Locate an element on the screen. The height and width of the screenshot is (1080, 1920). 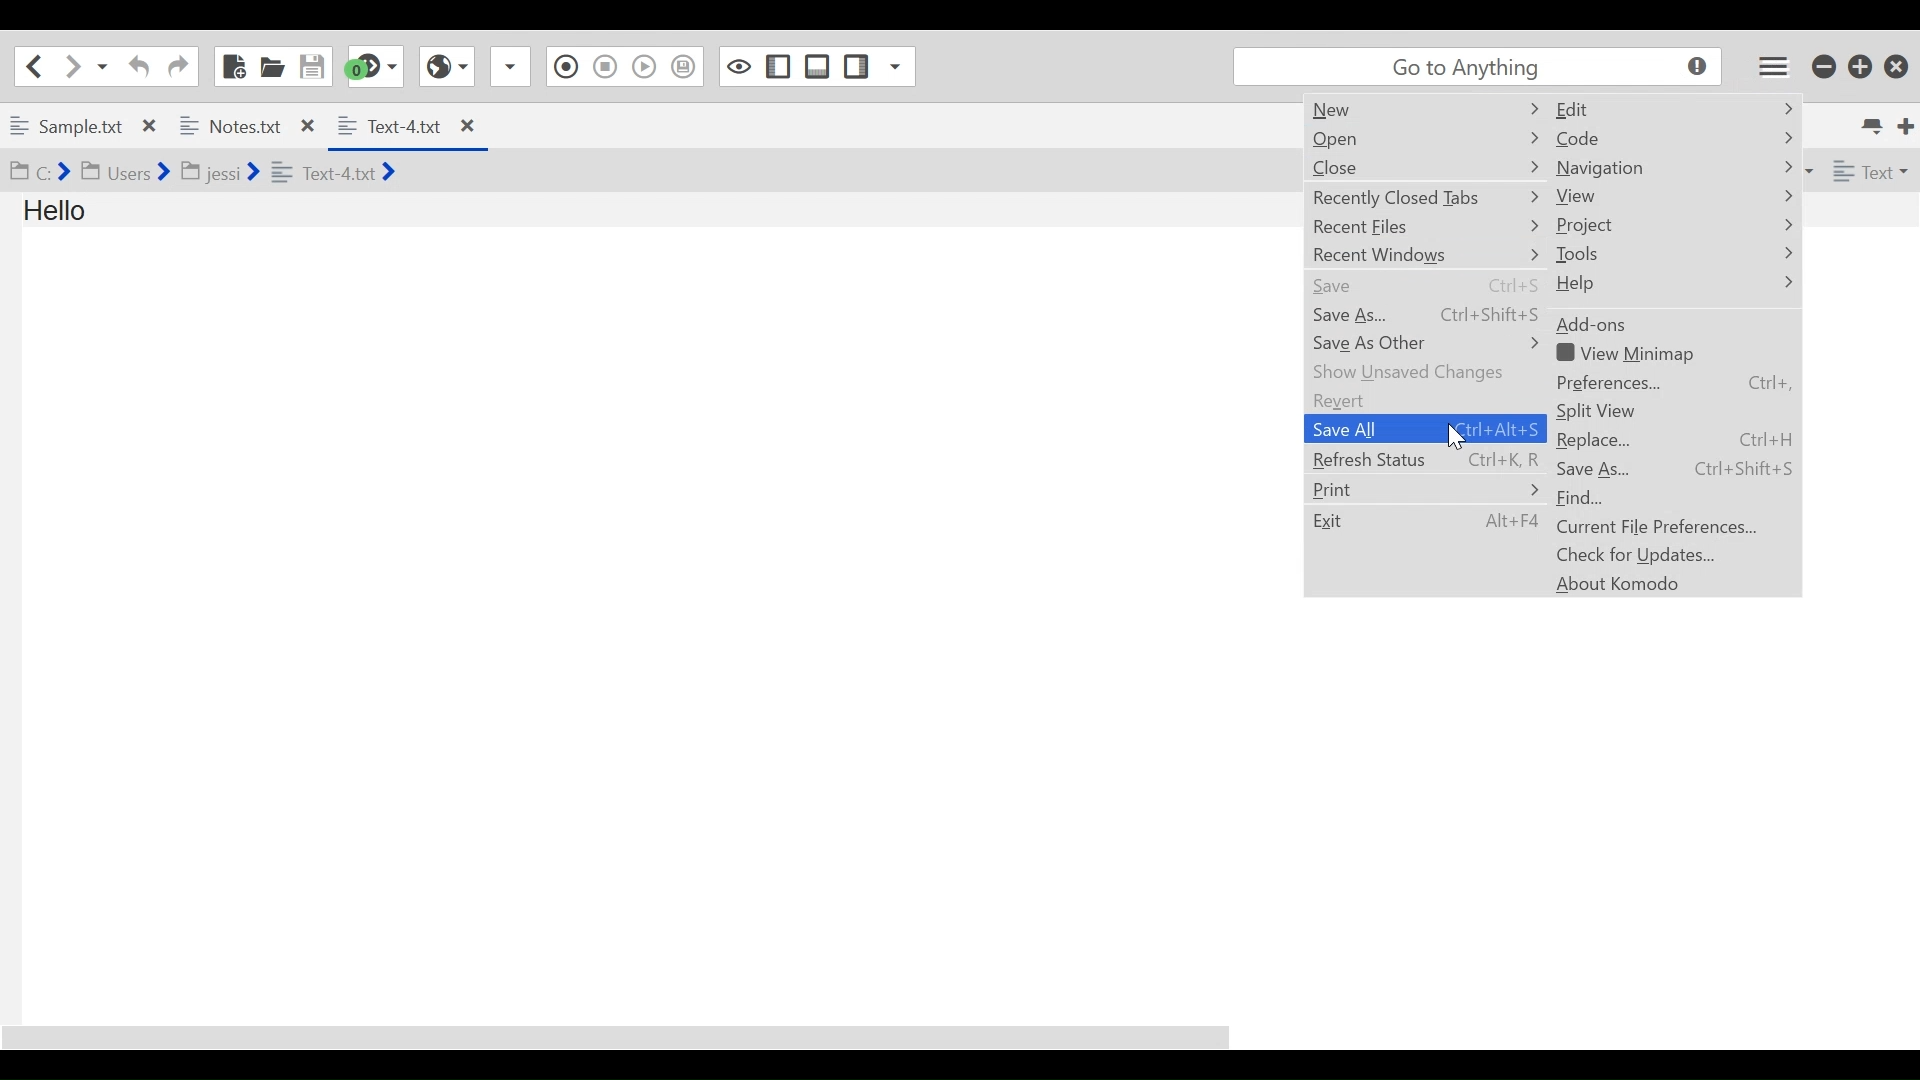
Search is located at coordinates (1479, 67).